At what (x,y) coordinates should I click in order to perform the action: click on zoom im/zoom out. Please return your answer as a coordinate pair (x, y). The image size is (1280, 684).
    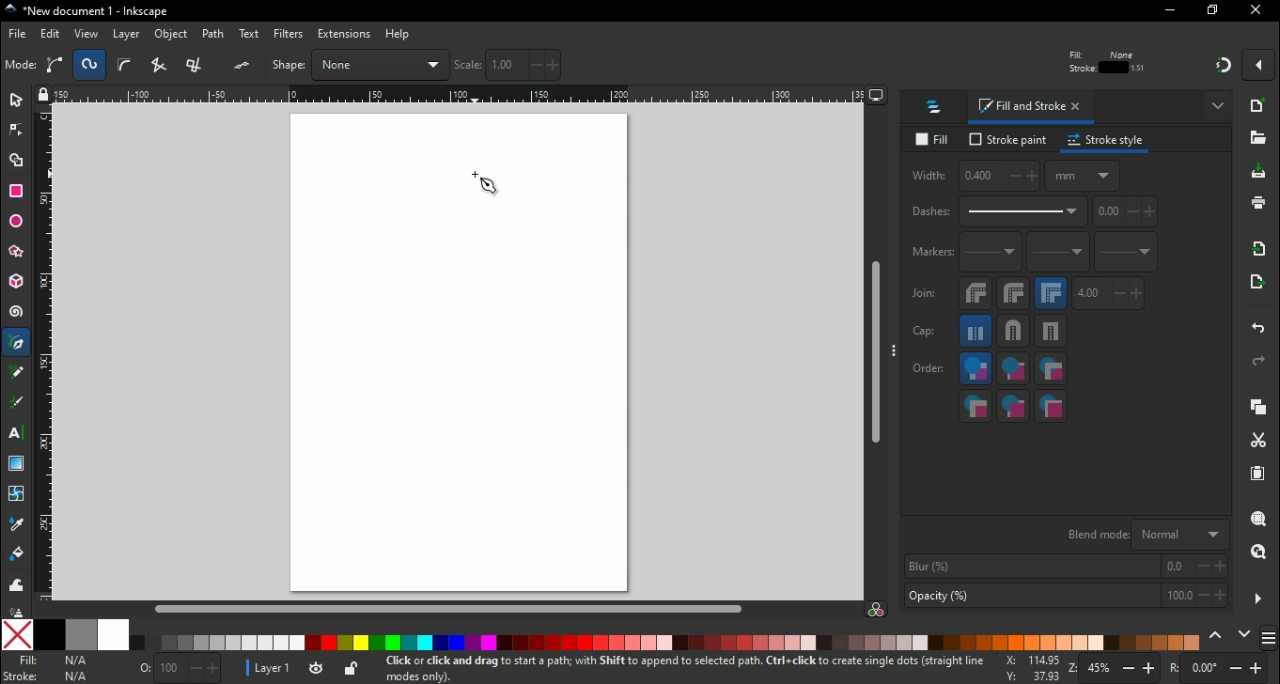
    Looking at the image, I should click on (1113, 667).